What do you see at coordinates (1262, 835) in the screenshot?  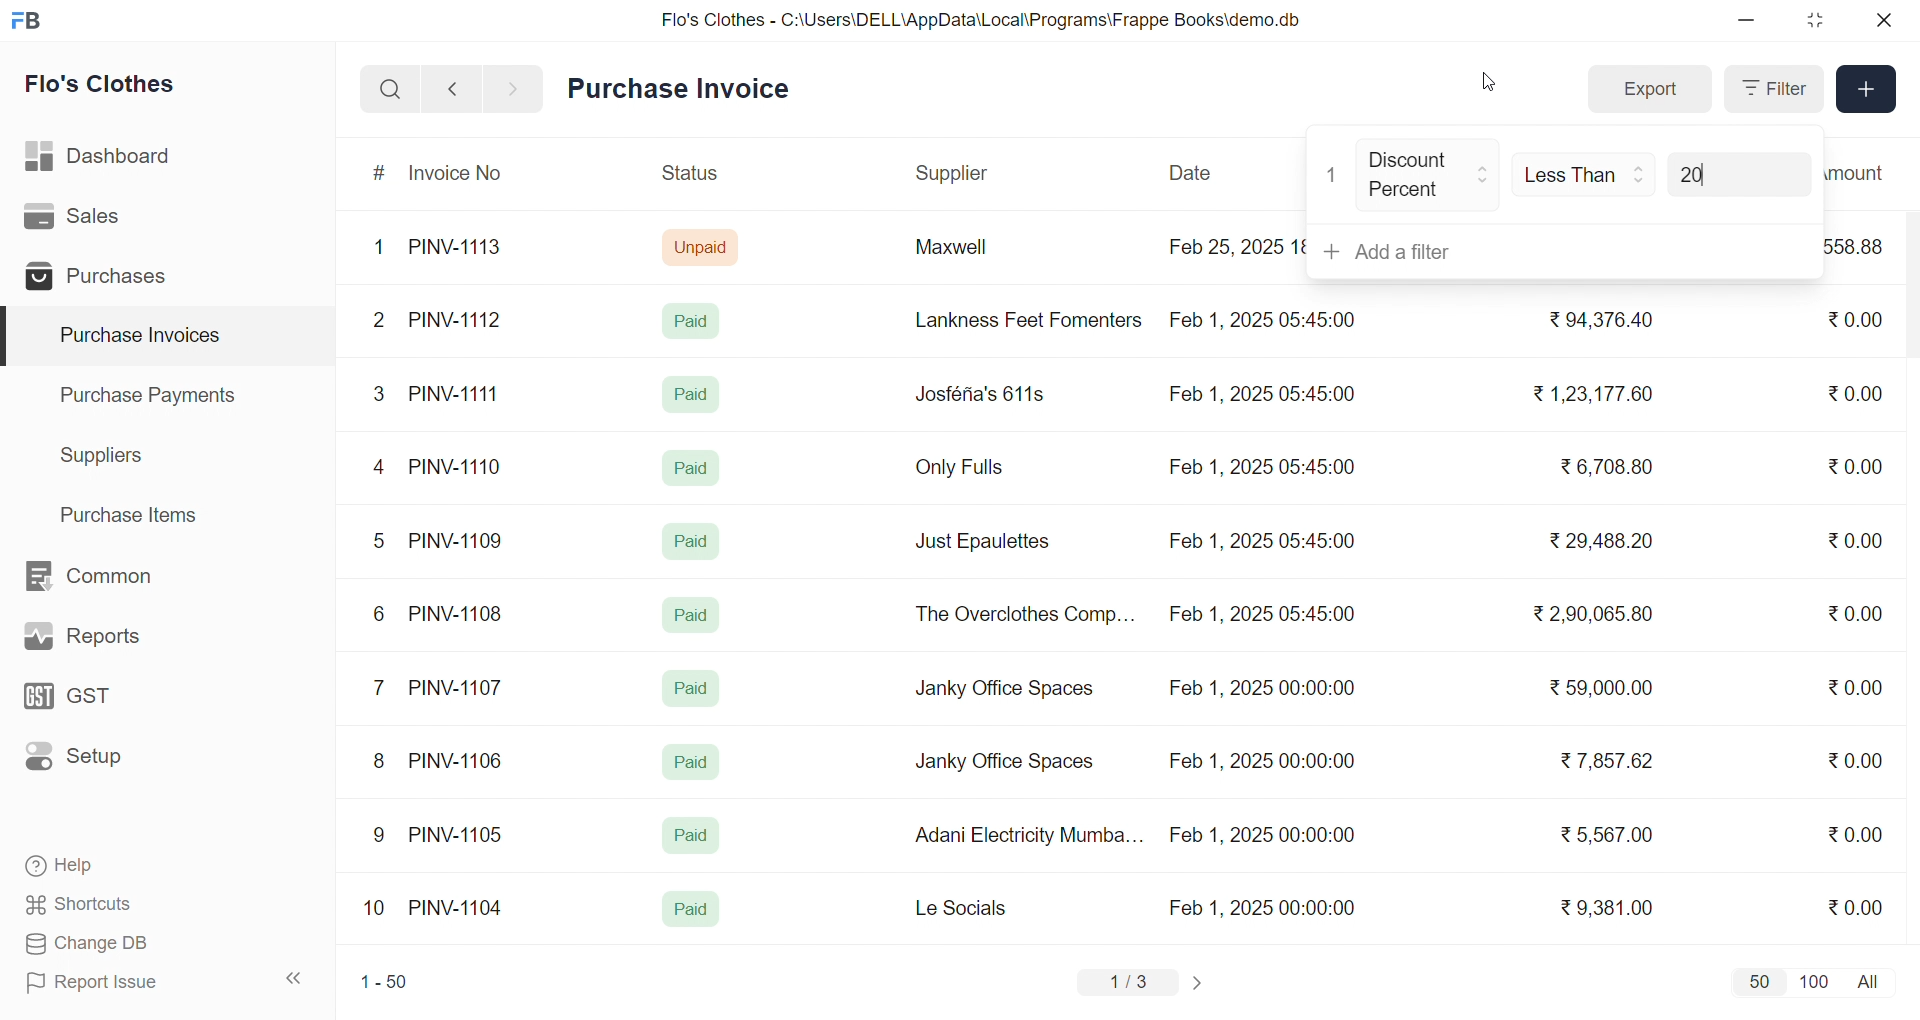 I see `Feb 1, 2025 00:00:00` at bounding box center [1262, 835].